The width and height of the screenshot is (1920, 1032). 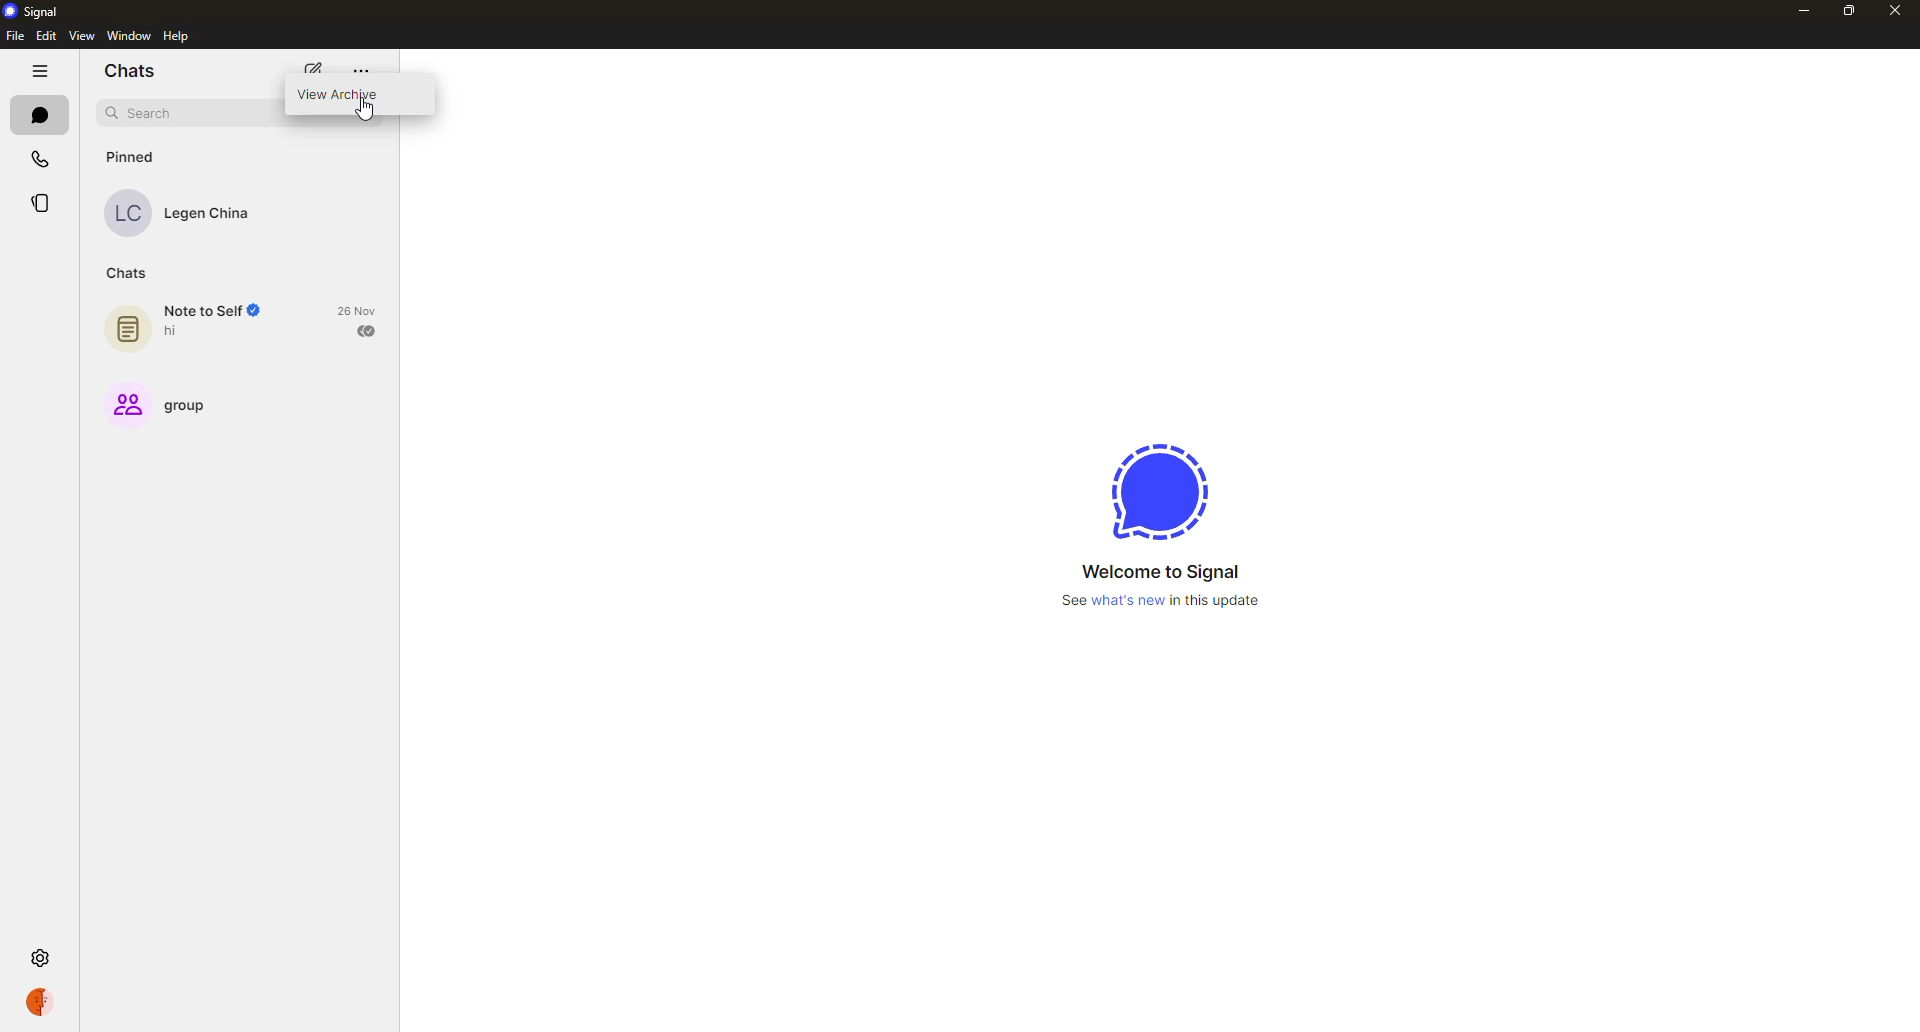 I want to click on minimize, so click(x=1804, y=12).